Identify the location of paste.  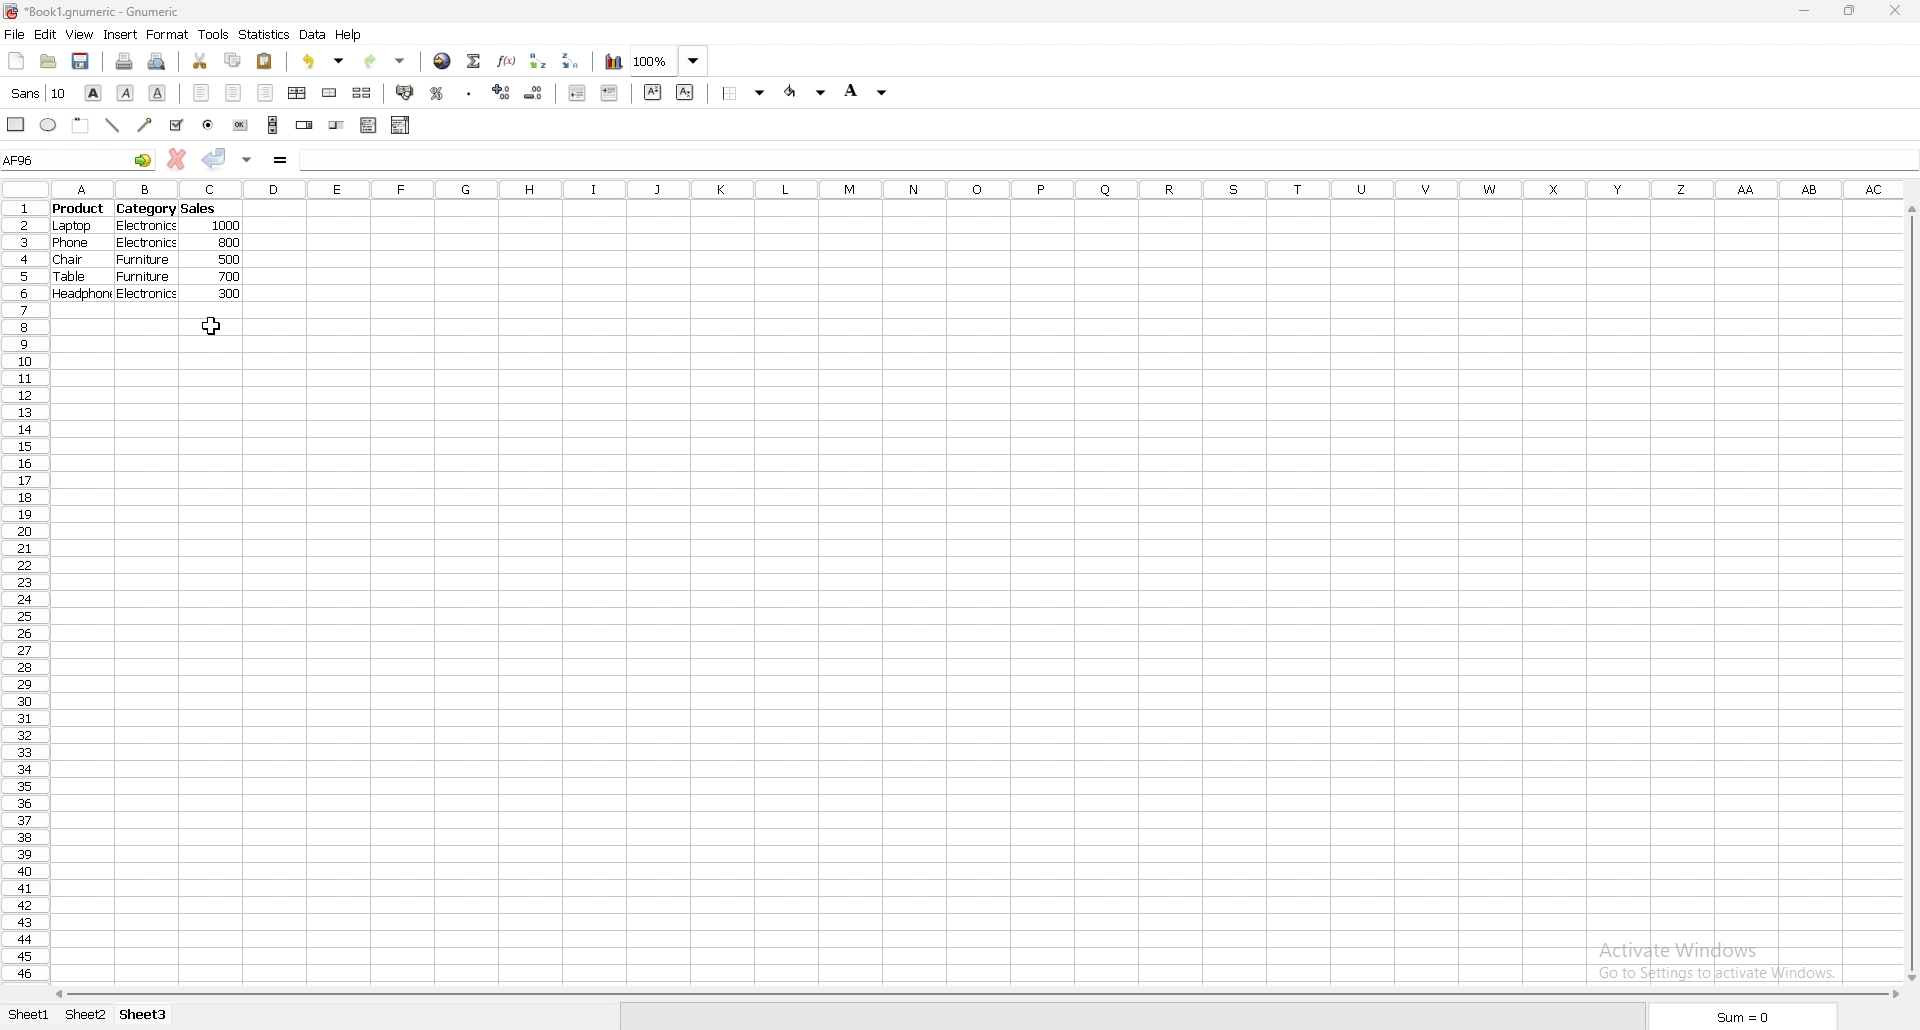
(265, 61).